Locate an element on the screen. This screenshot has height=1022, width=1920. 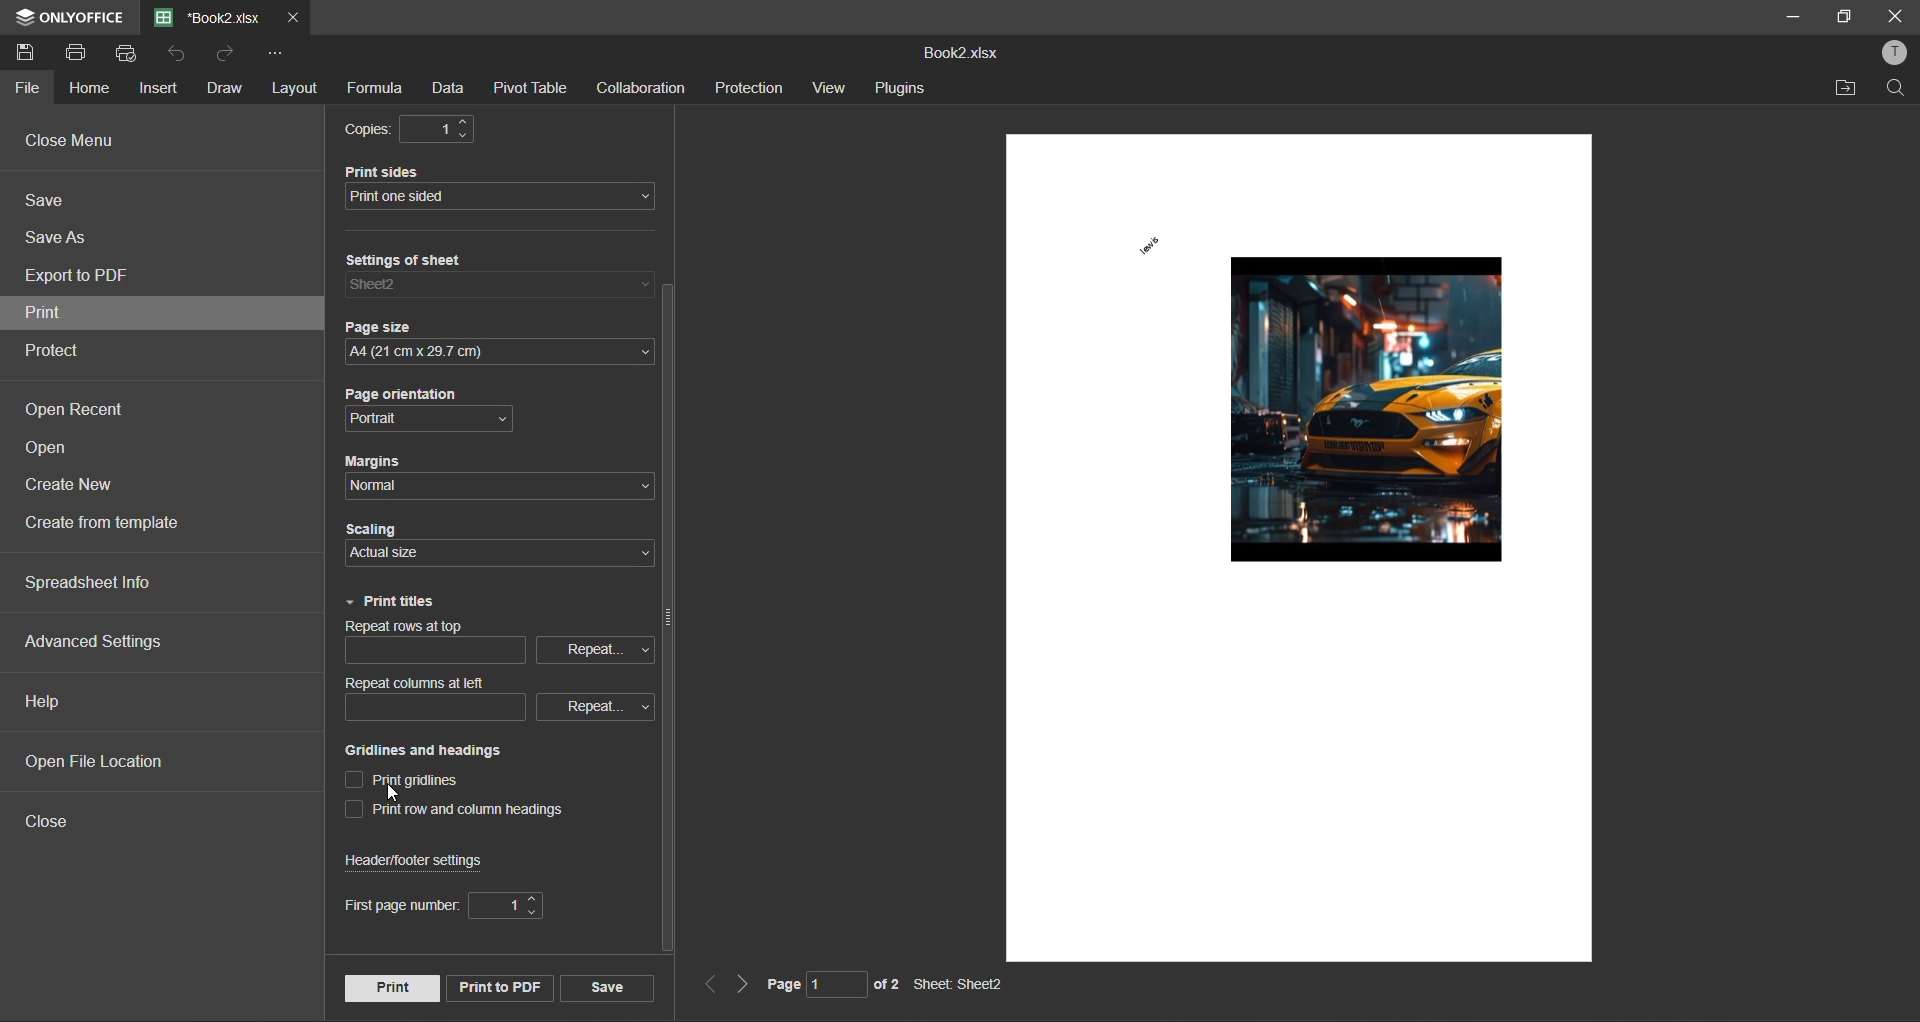
open recent is located at coordinates (72, 410).